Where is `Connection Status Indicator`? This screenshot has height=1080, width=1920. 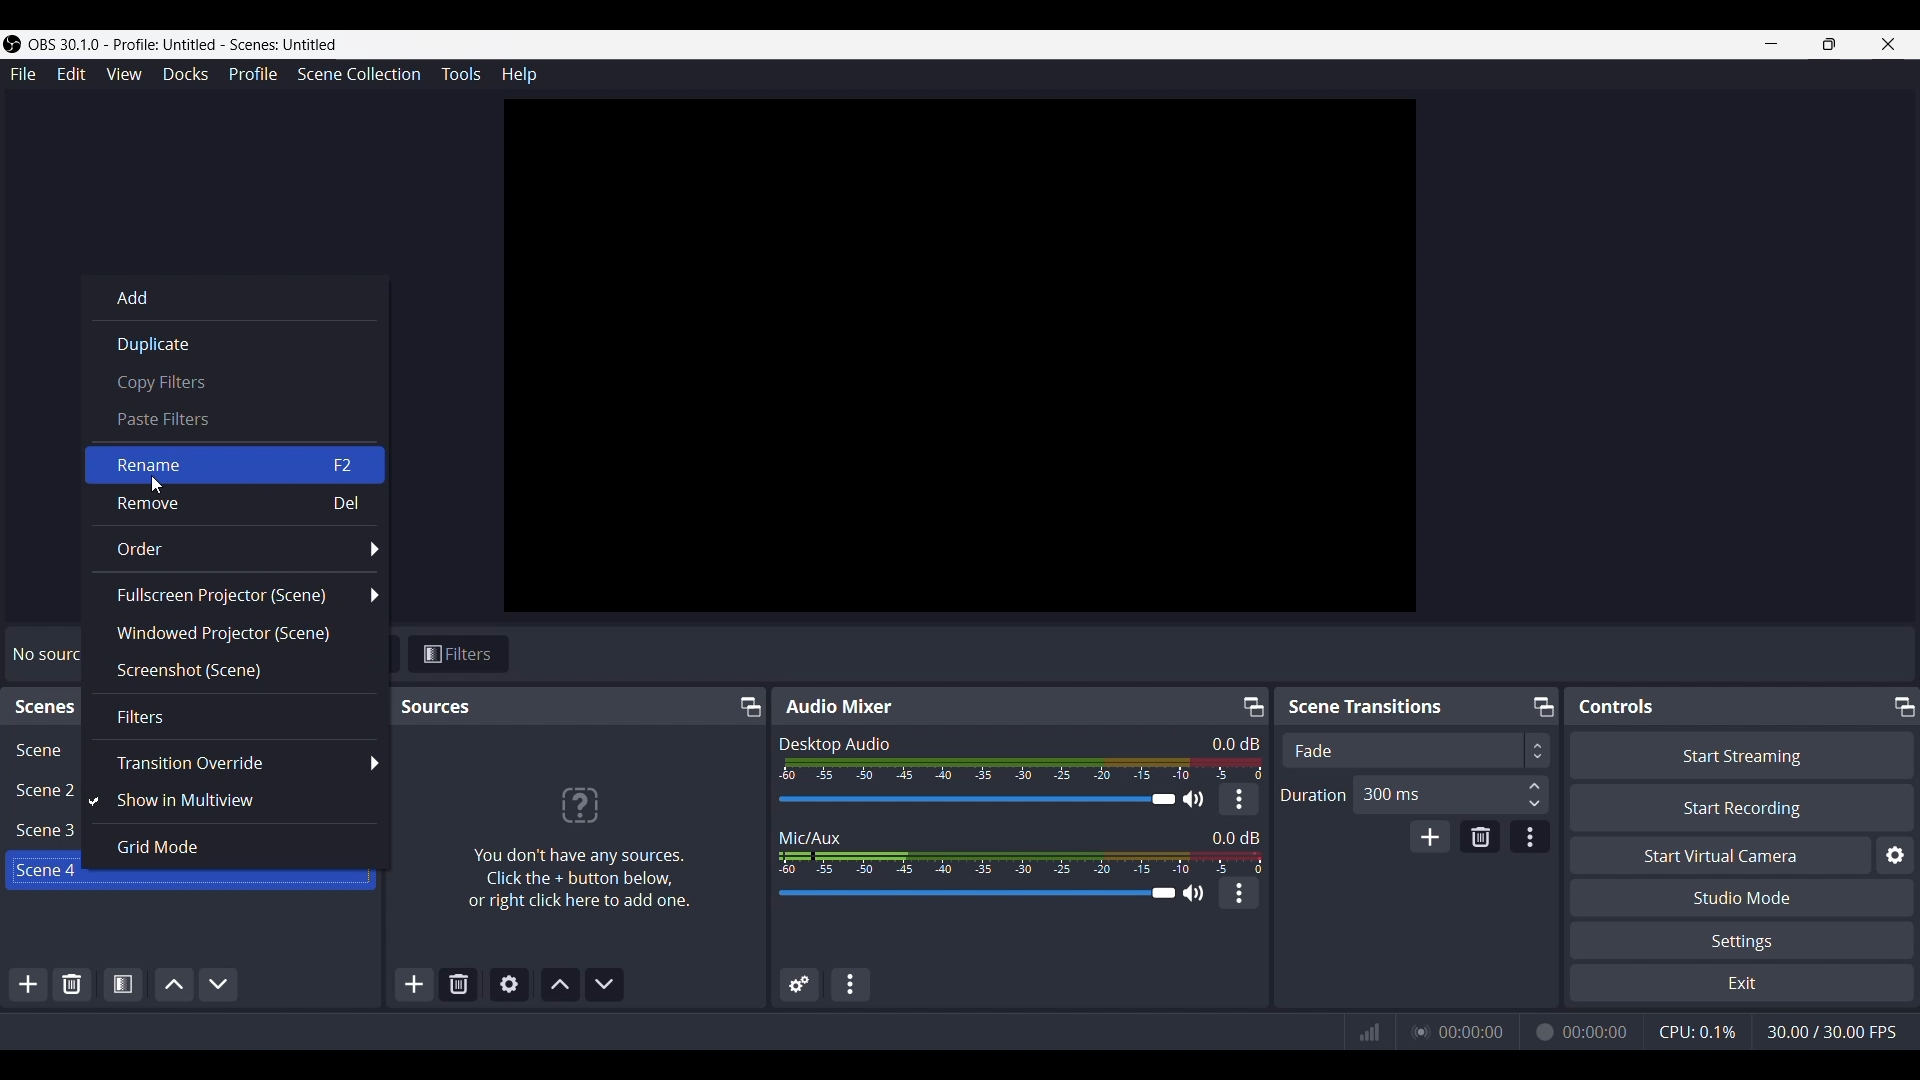 Connection Status Indicator is located at coordinates (1369, 1032).